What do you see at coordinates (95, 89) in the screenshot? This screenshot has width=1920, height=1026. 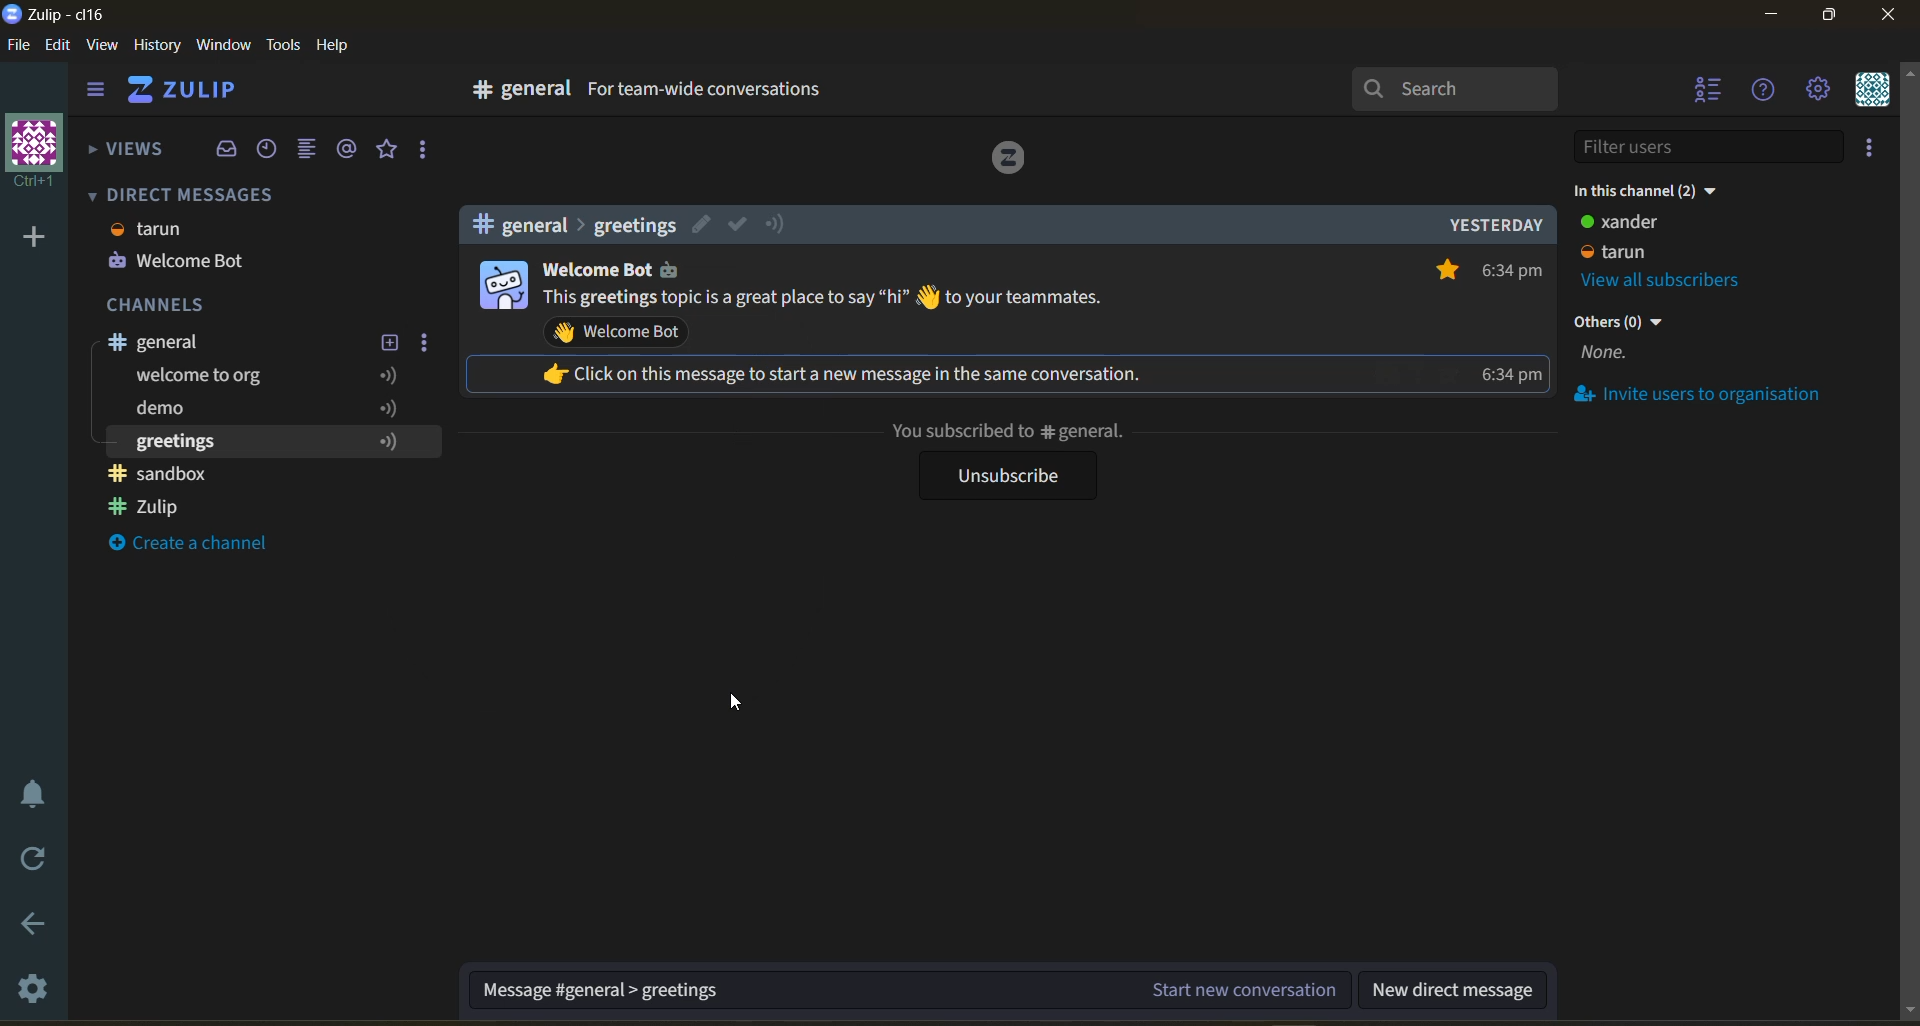 I see `hide sidebar ` at bounding box center [95, 89].